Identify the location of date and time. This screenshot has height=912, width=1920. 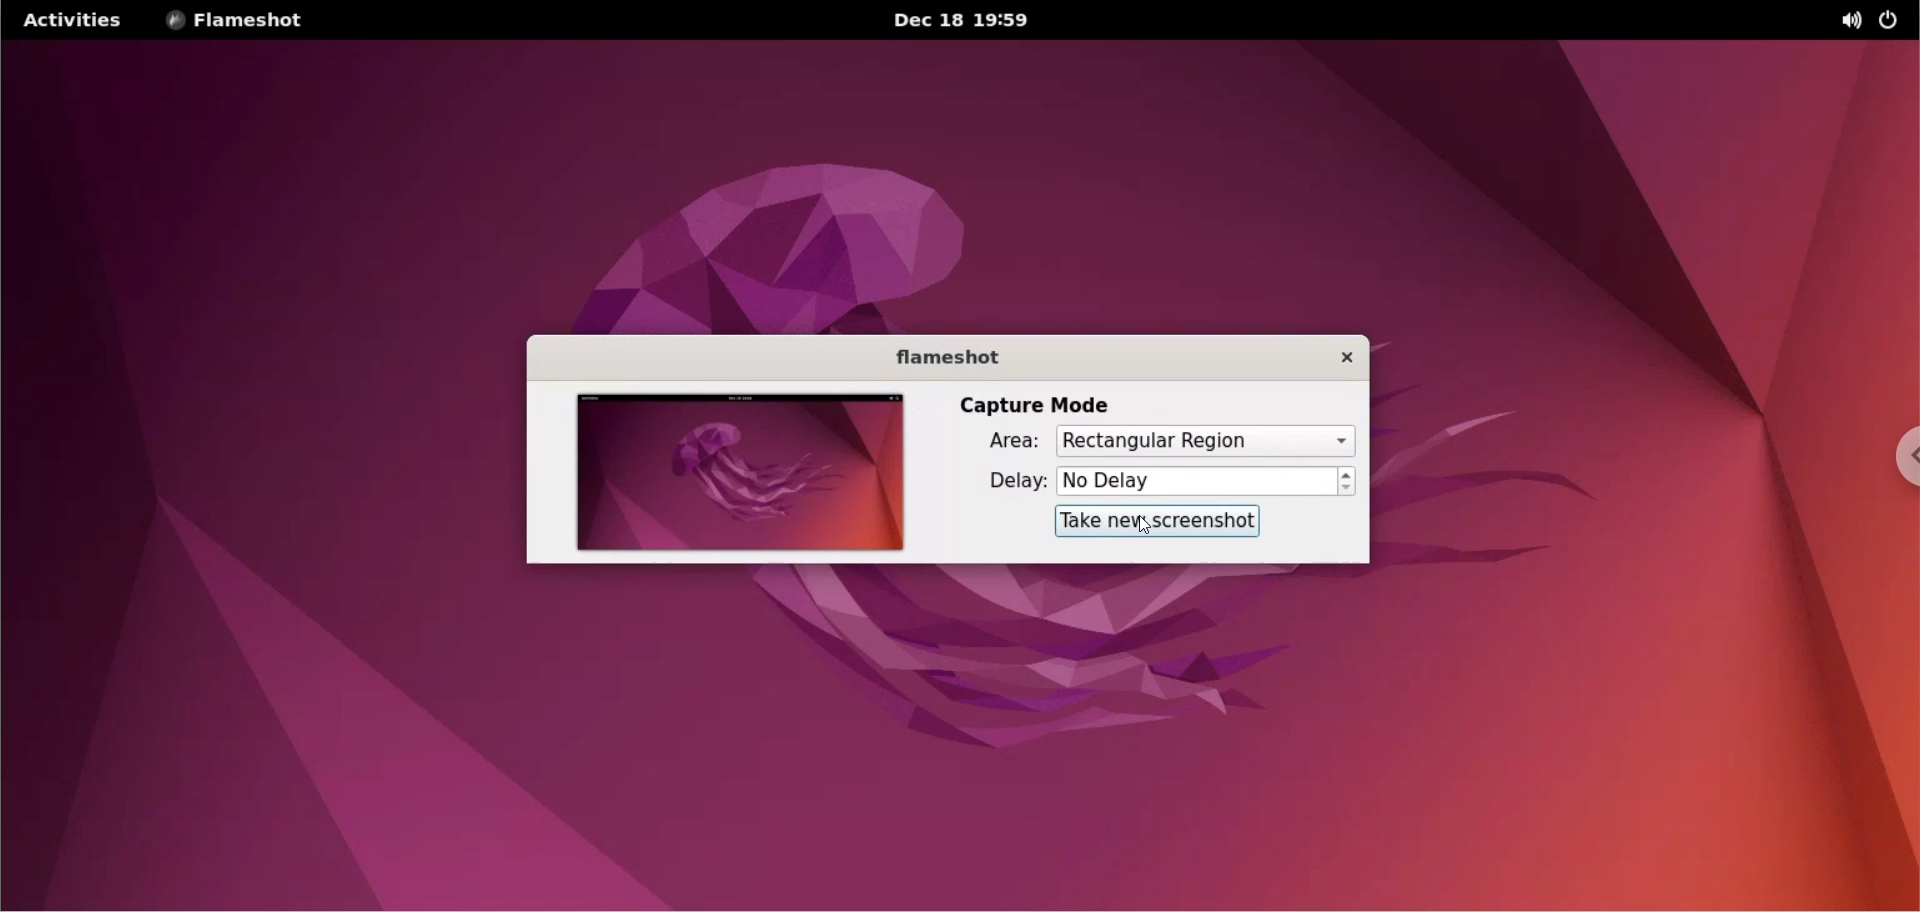
(959, 22).